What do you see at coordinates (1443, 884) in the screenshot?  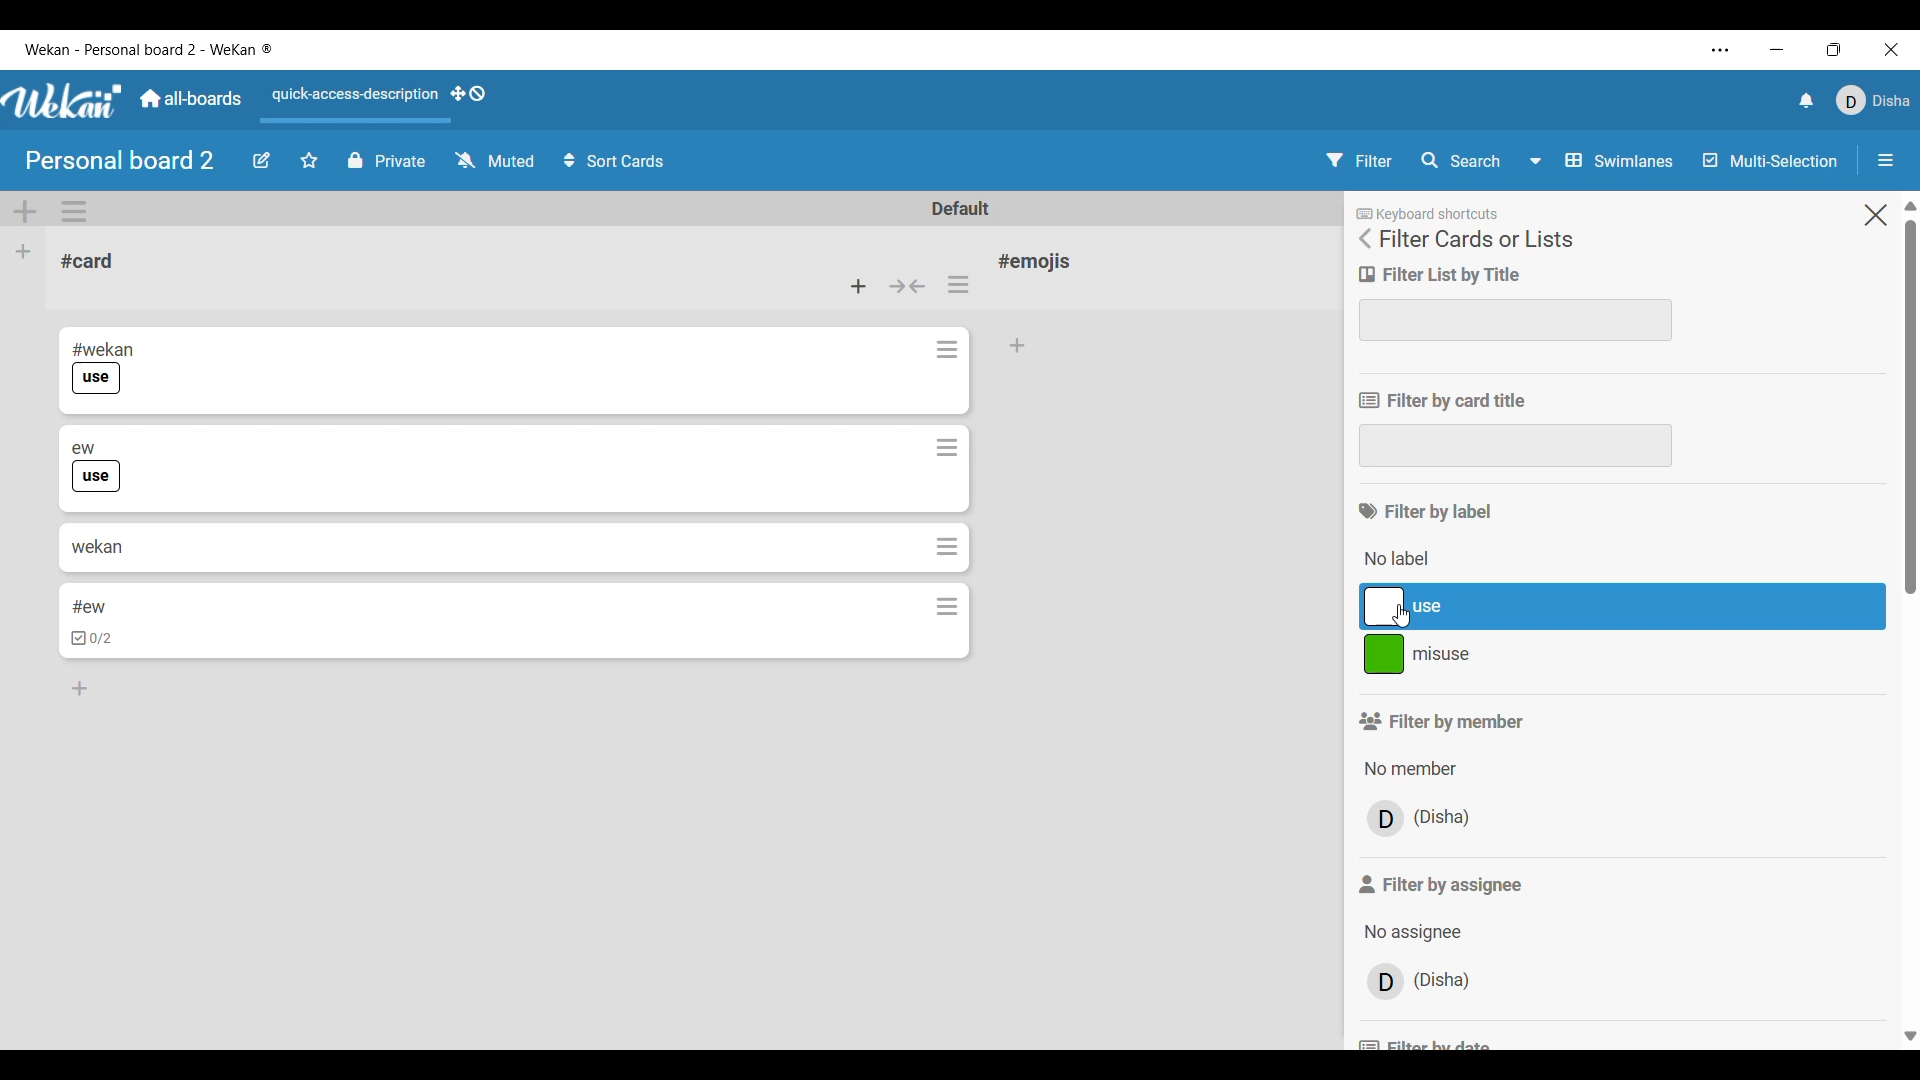 I see `Section title` at bounding box center [1443, 884].